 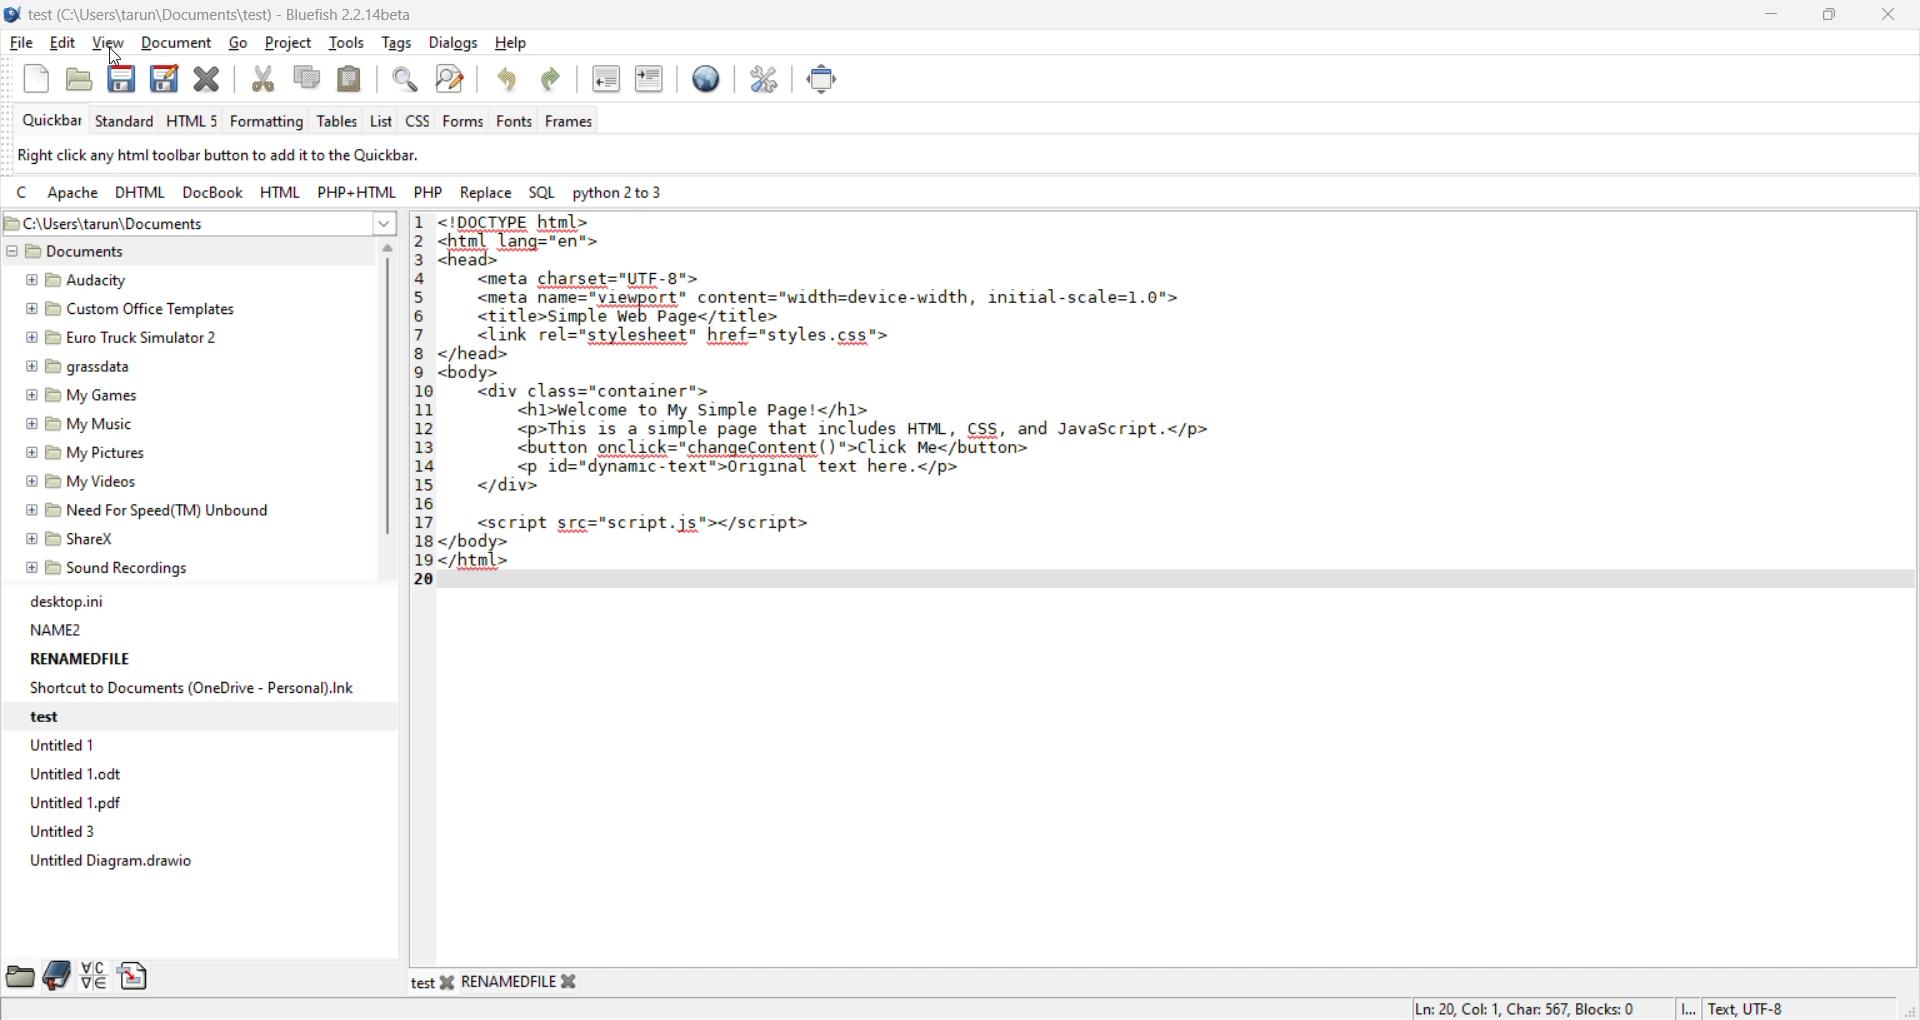 What do you see at coordinates (76, 368) in the screenshot?
I see `# 9 grassdata` at bounding box center [76, 368].